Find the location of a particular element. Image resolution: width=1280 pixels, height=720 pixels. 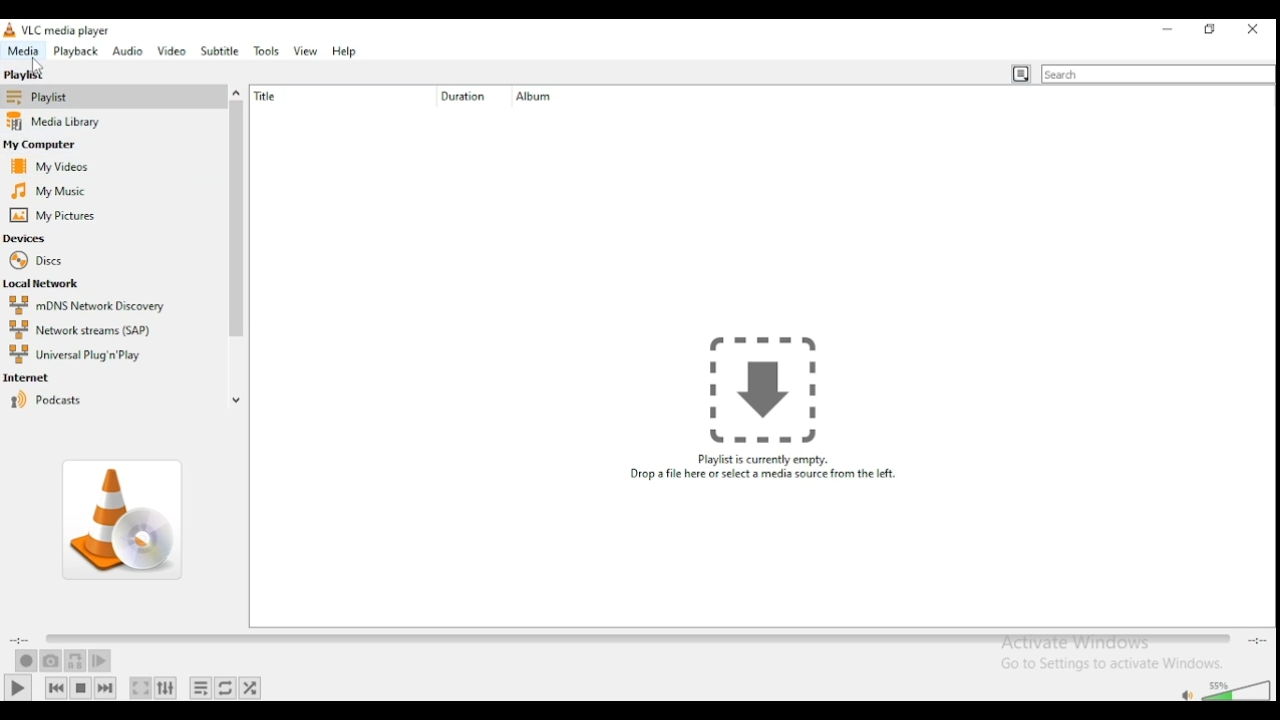

seek bar is located at coordinates (638, 637).